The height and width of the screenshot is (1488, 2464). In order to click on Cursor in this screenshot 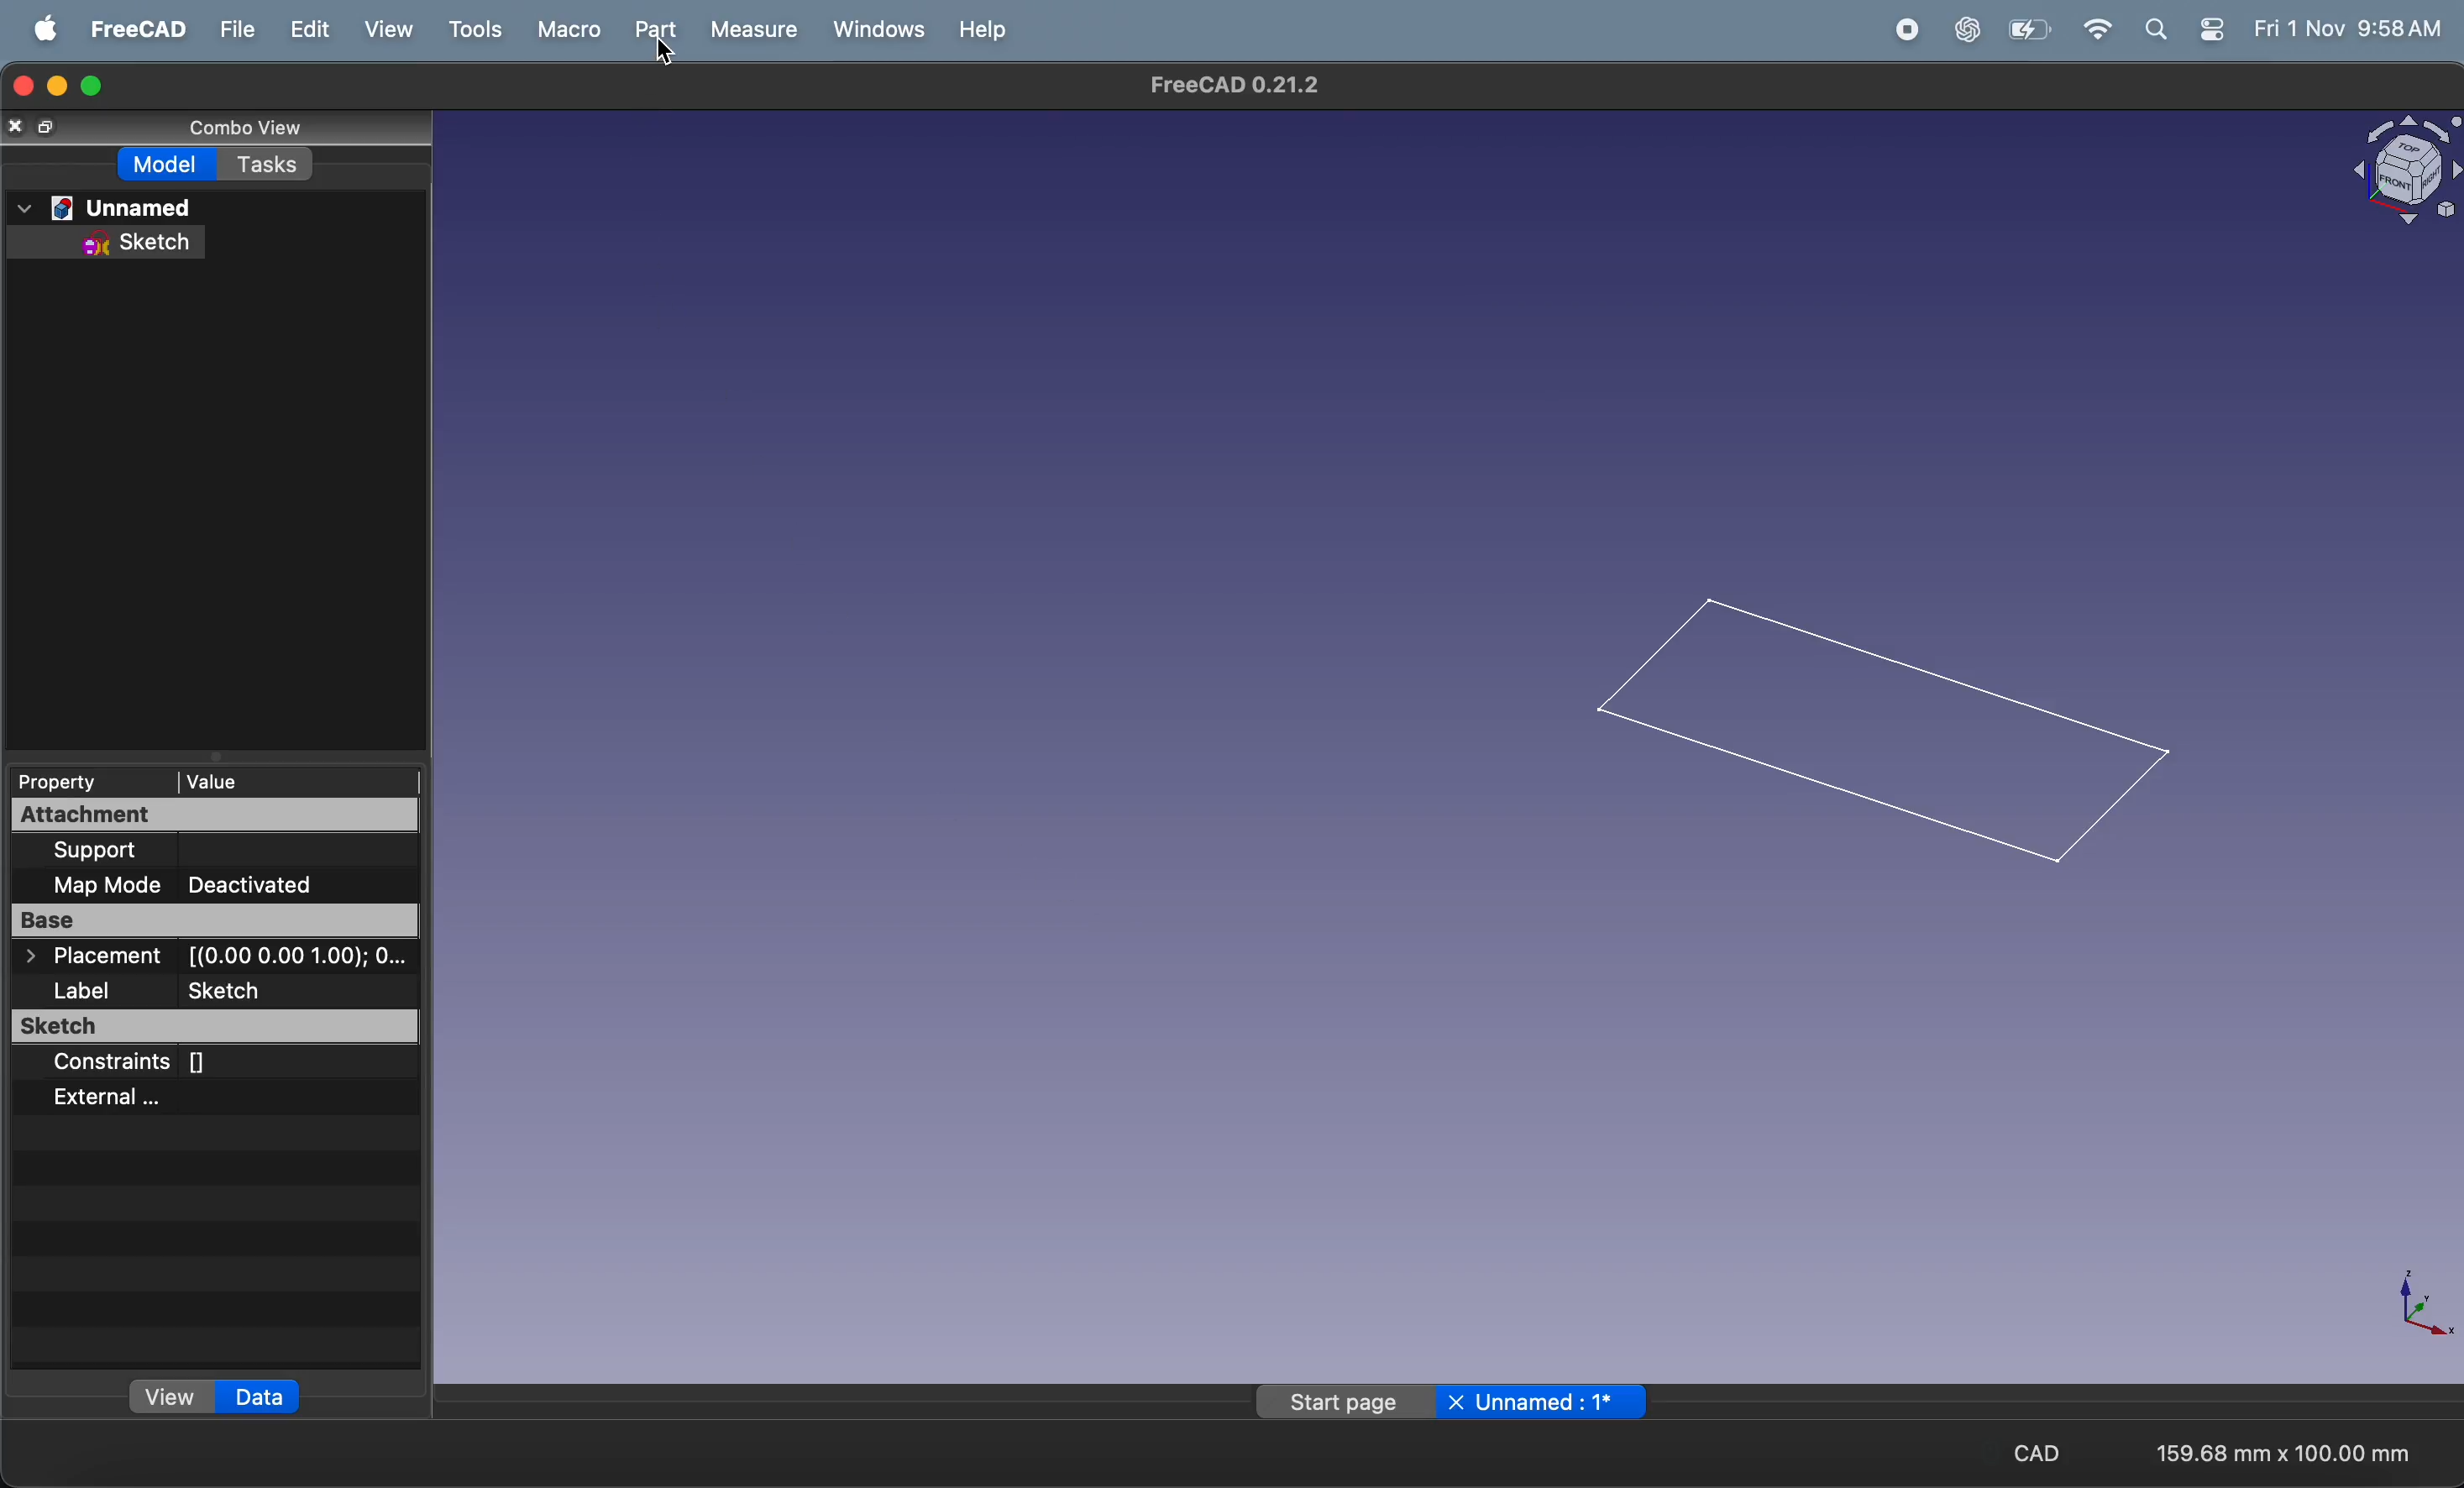, I will do `click(663, 58)`.